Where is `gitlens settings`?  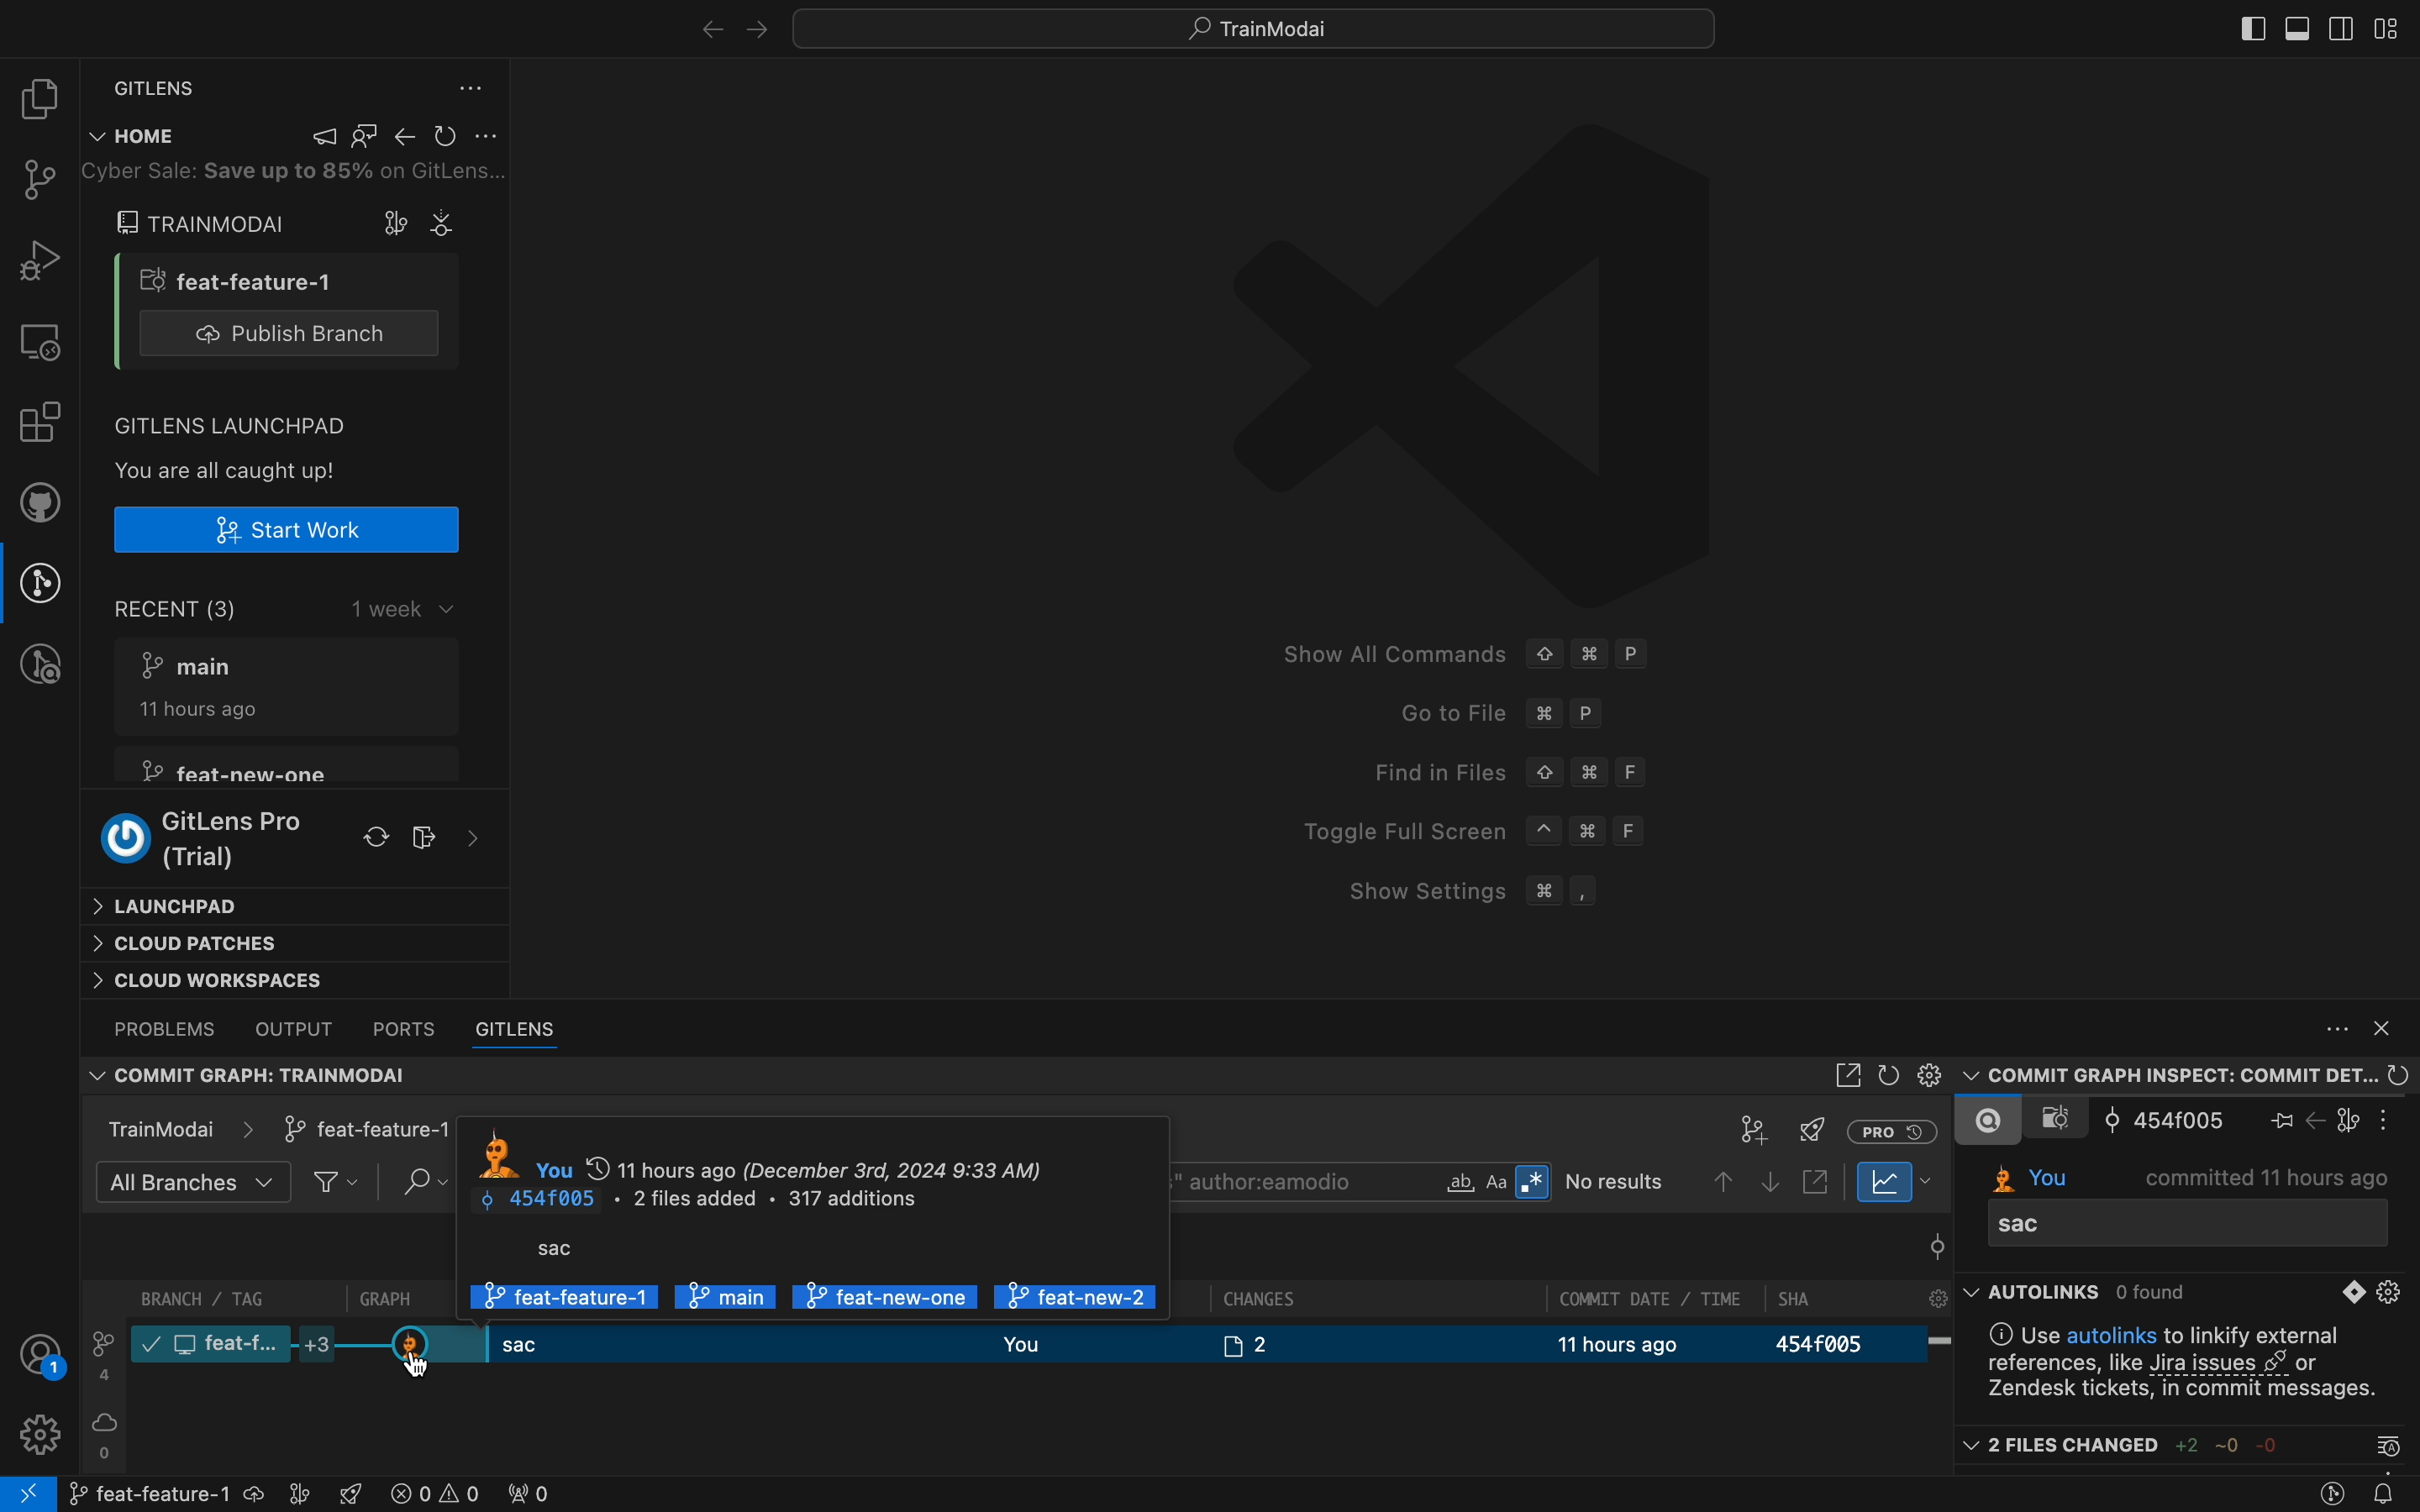 gitlens settings is located at coordinates (474, 87).